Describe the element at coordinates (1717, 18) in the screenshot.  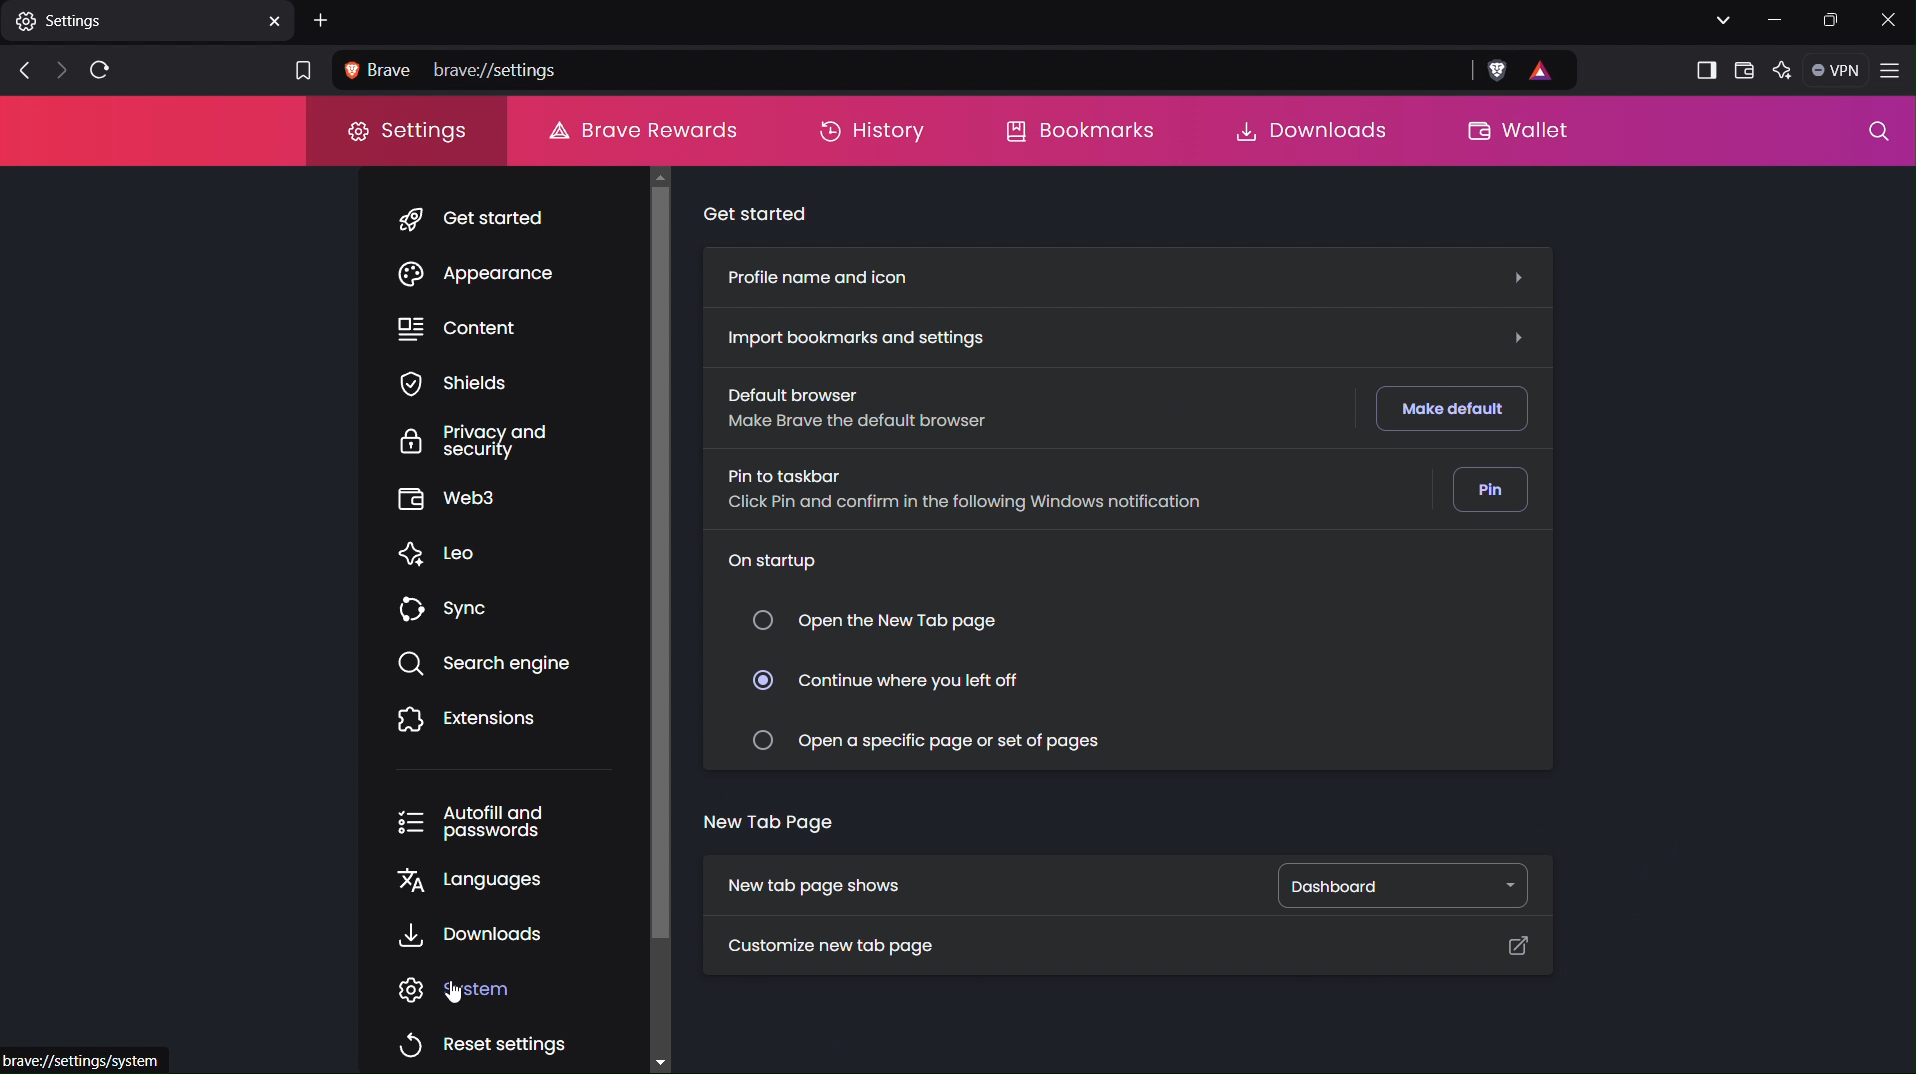
I see `List all tabs` at that location.